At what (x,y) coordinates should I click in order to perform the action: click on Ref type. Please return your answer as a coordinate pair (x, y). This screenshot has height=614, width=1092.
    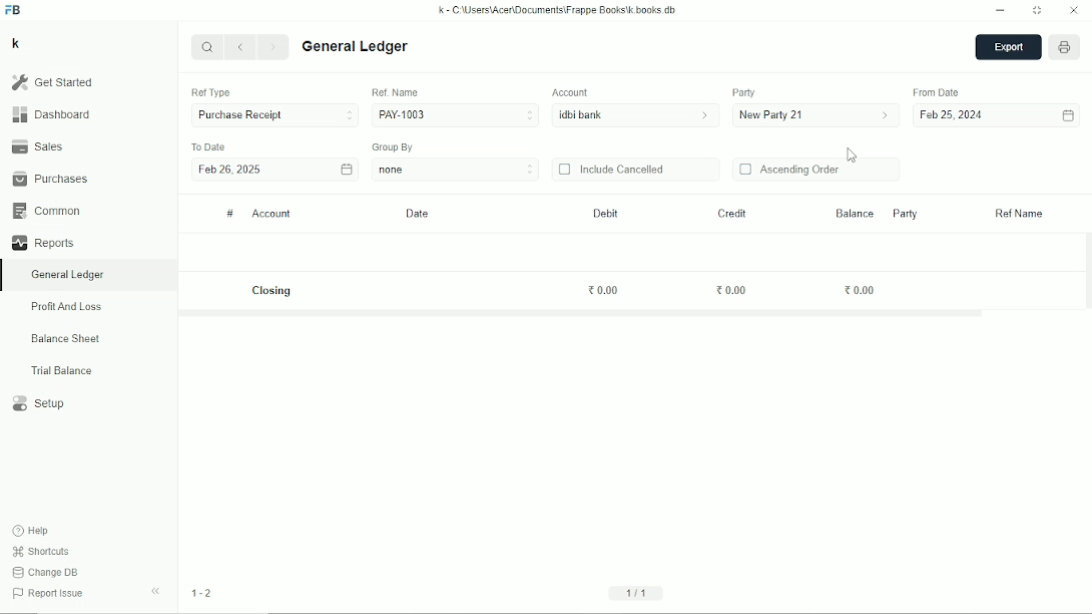
    Looking at the image, I should click on (210, 93).